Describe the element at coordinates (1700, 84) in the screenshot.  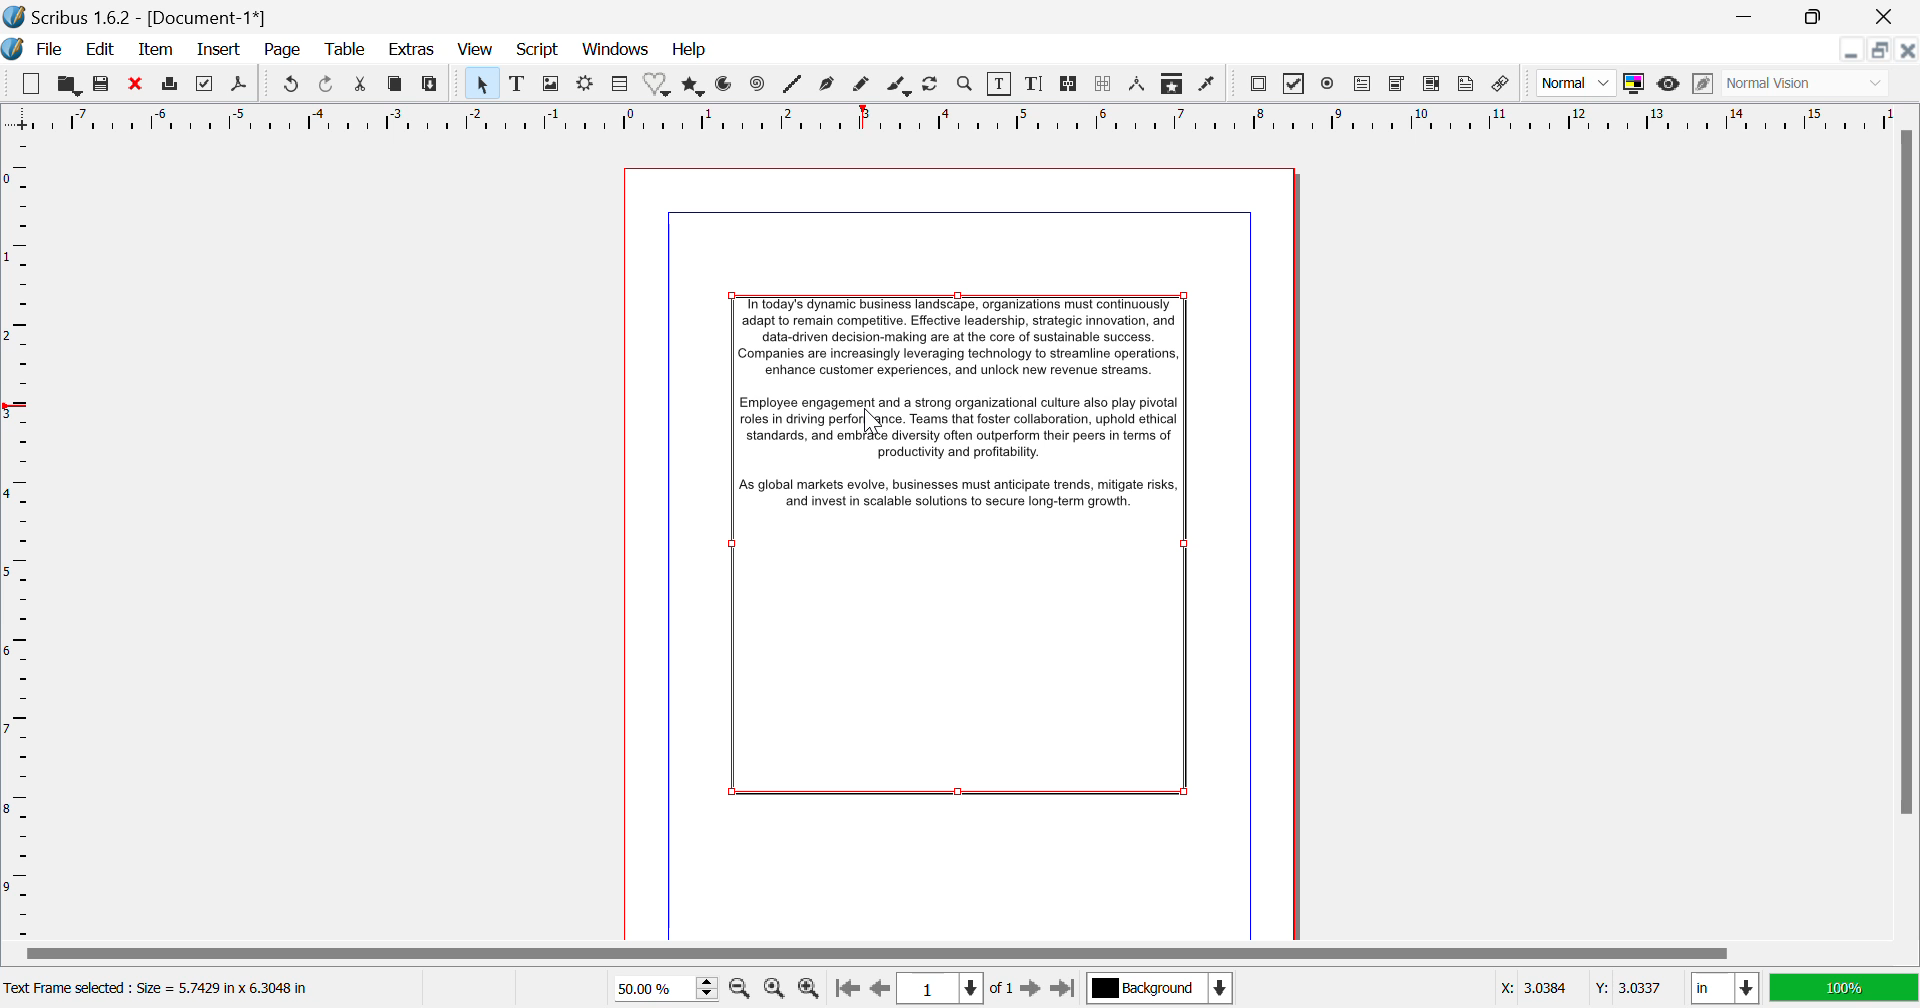
I see `Edit in preview mode` at that location.